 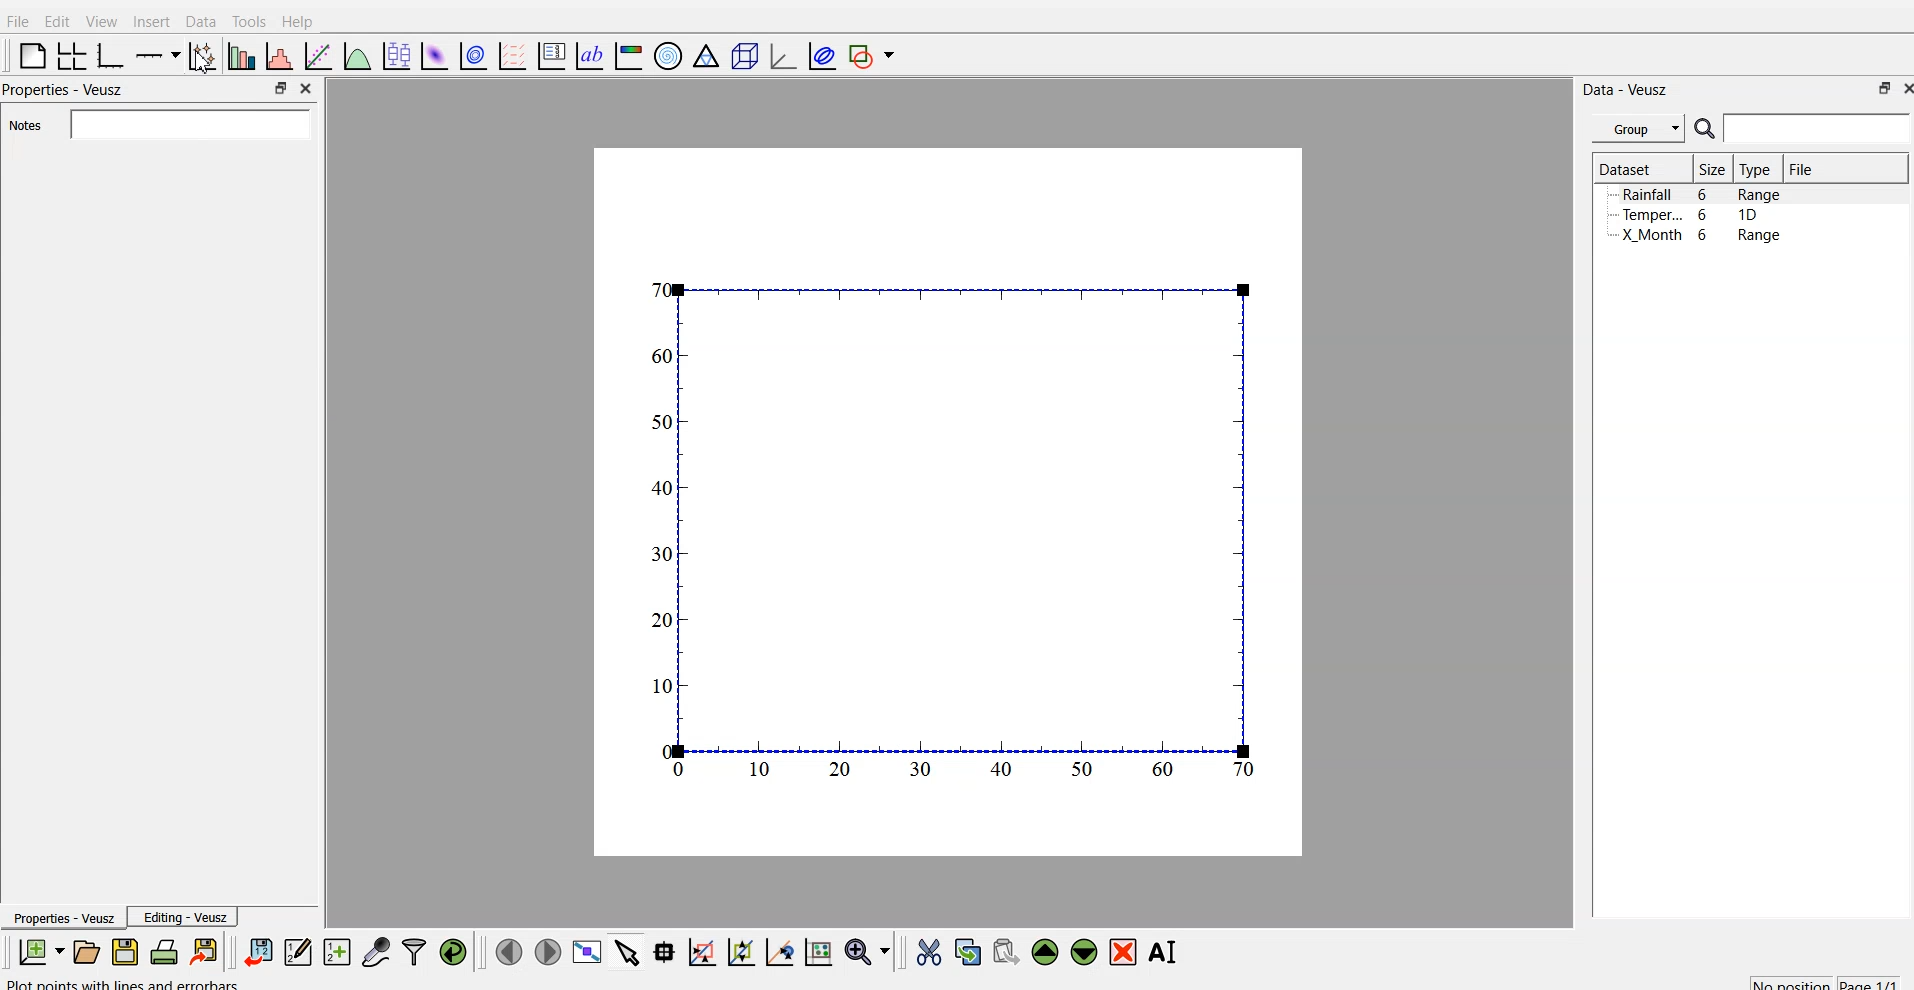 I want to click on rename the selected widget, so click(x=1166, y=951).